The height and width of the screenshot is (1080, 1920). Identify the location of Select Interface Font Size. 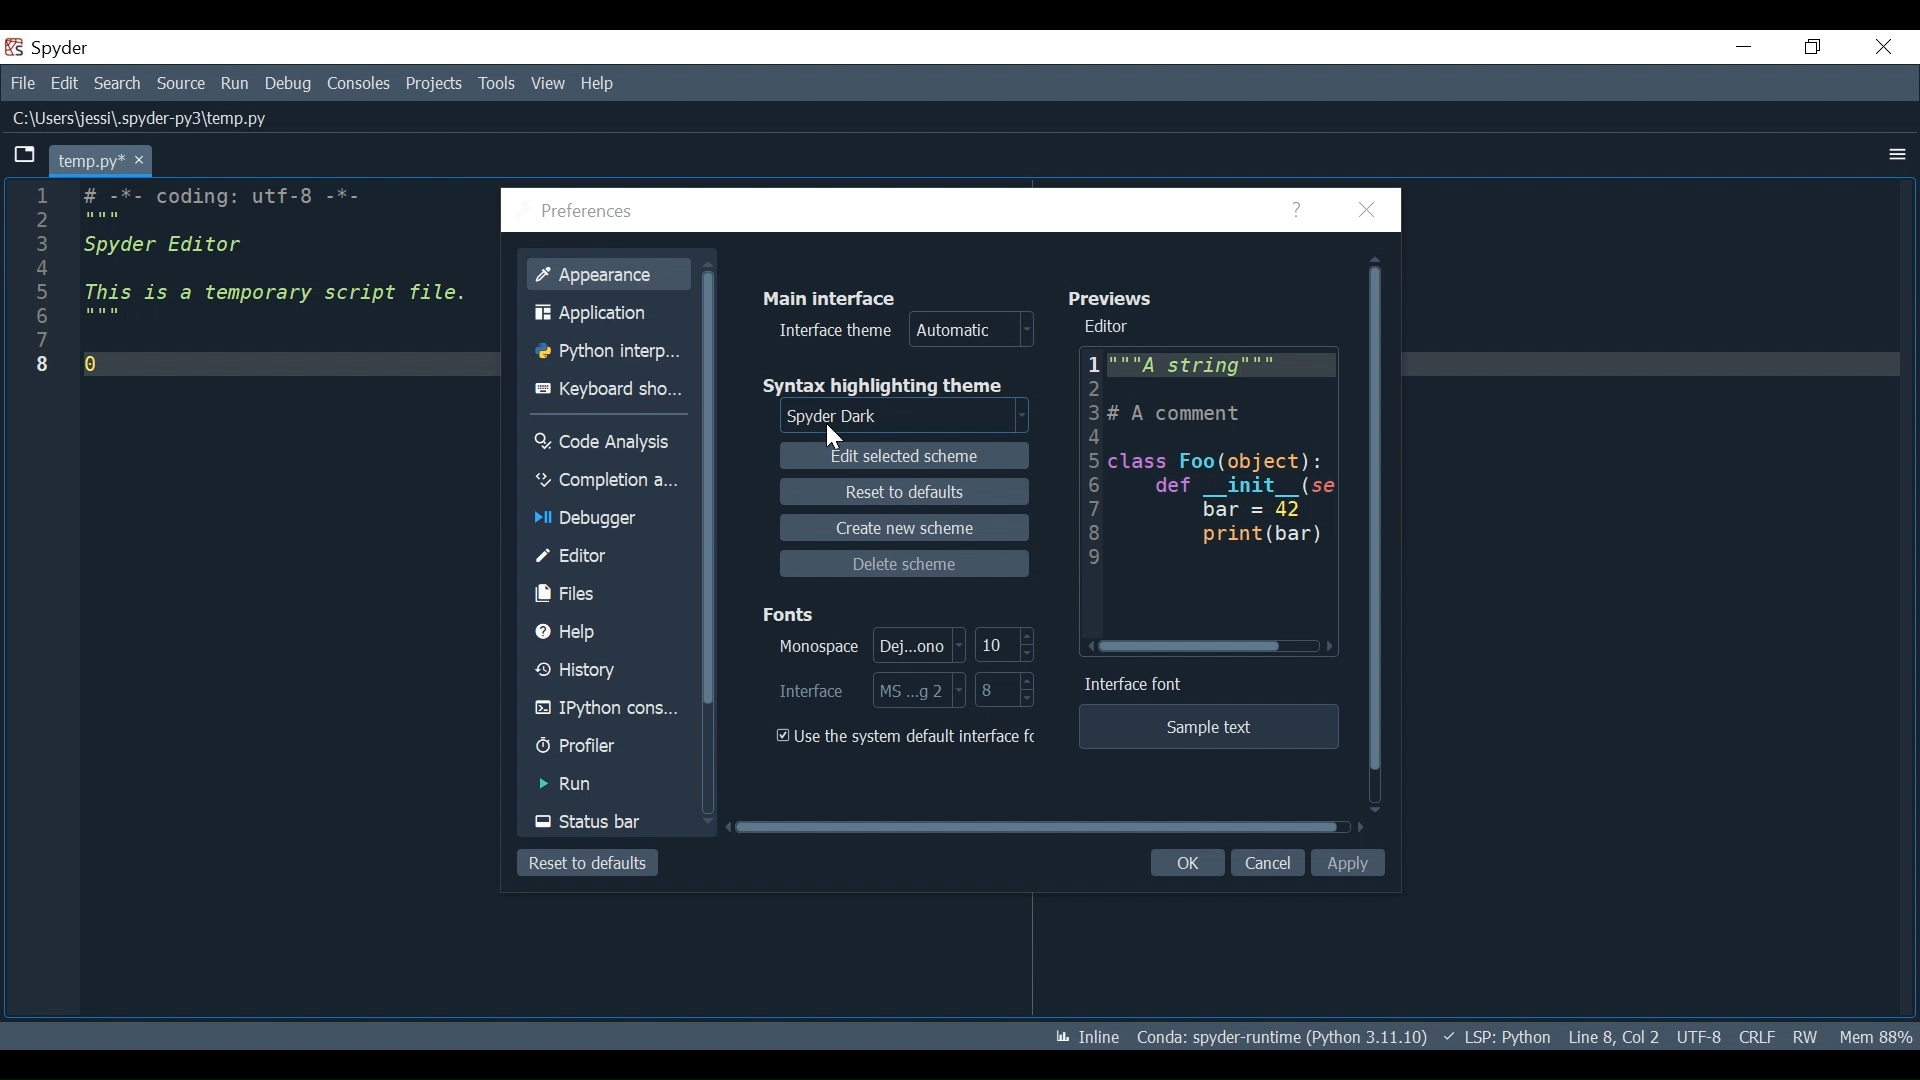
(1005, 690).